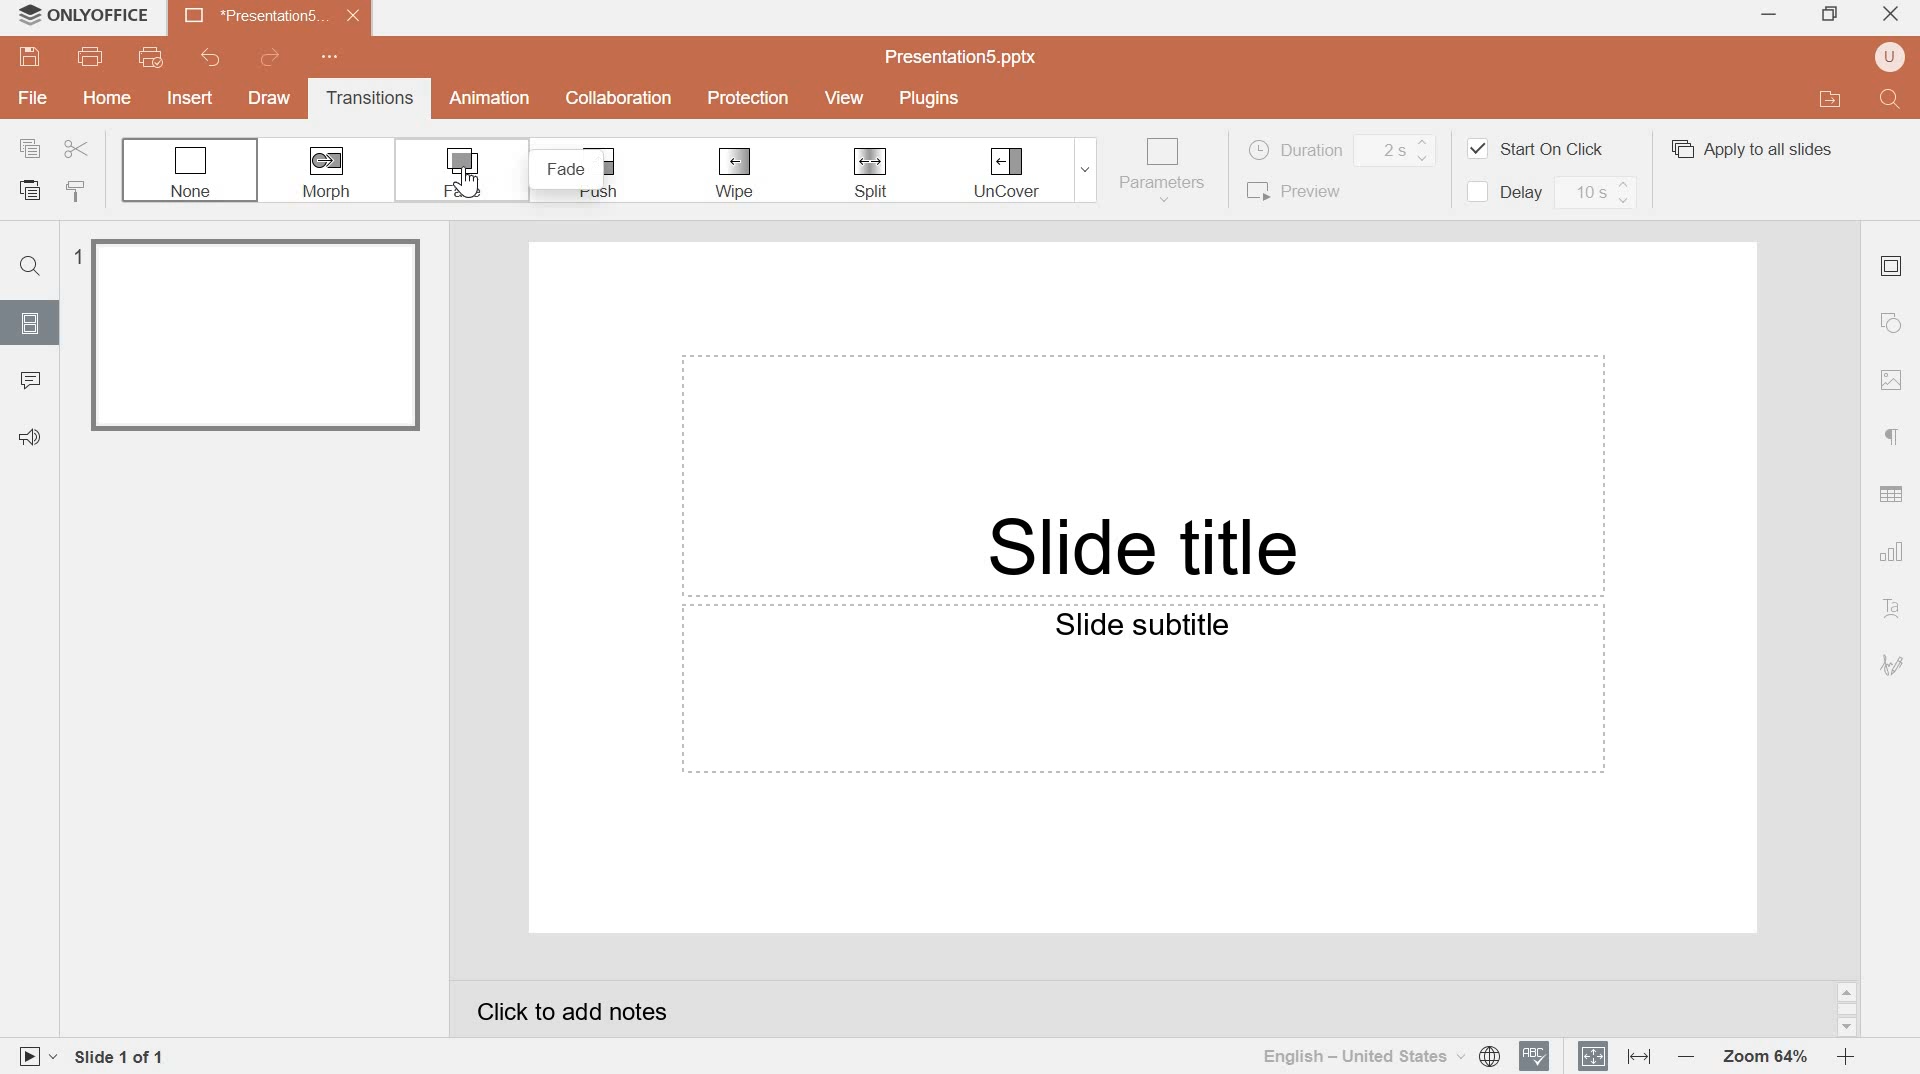 This screenshot has width=1920, height=1074. Describe the element at coordinates (1638, 1056) in the screenshot. I see `Fit to width` at that location.